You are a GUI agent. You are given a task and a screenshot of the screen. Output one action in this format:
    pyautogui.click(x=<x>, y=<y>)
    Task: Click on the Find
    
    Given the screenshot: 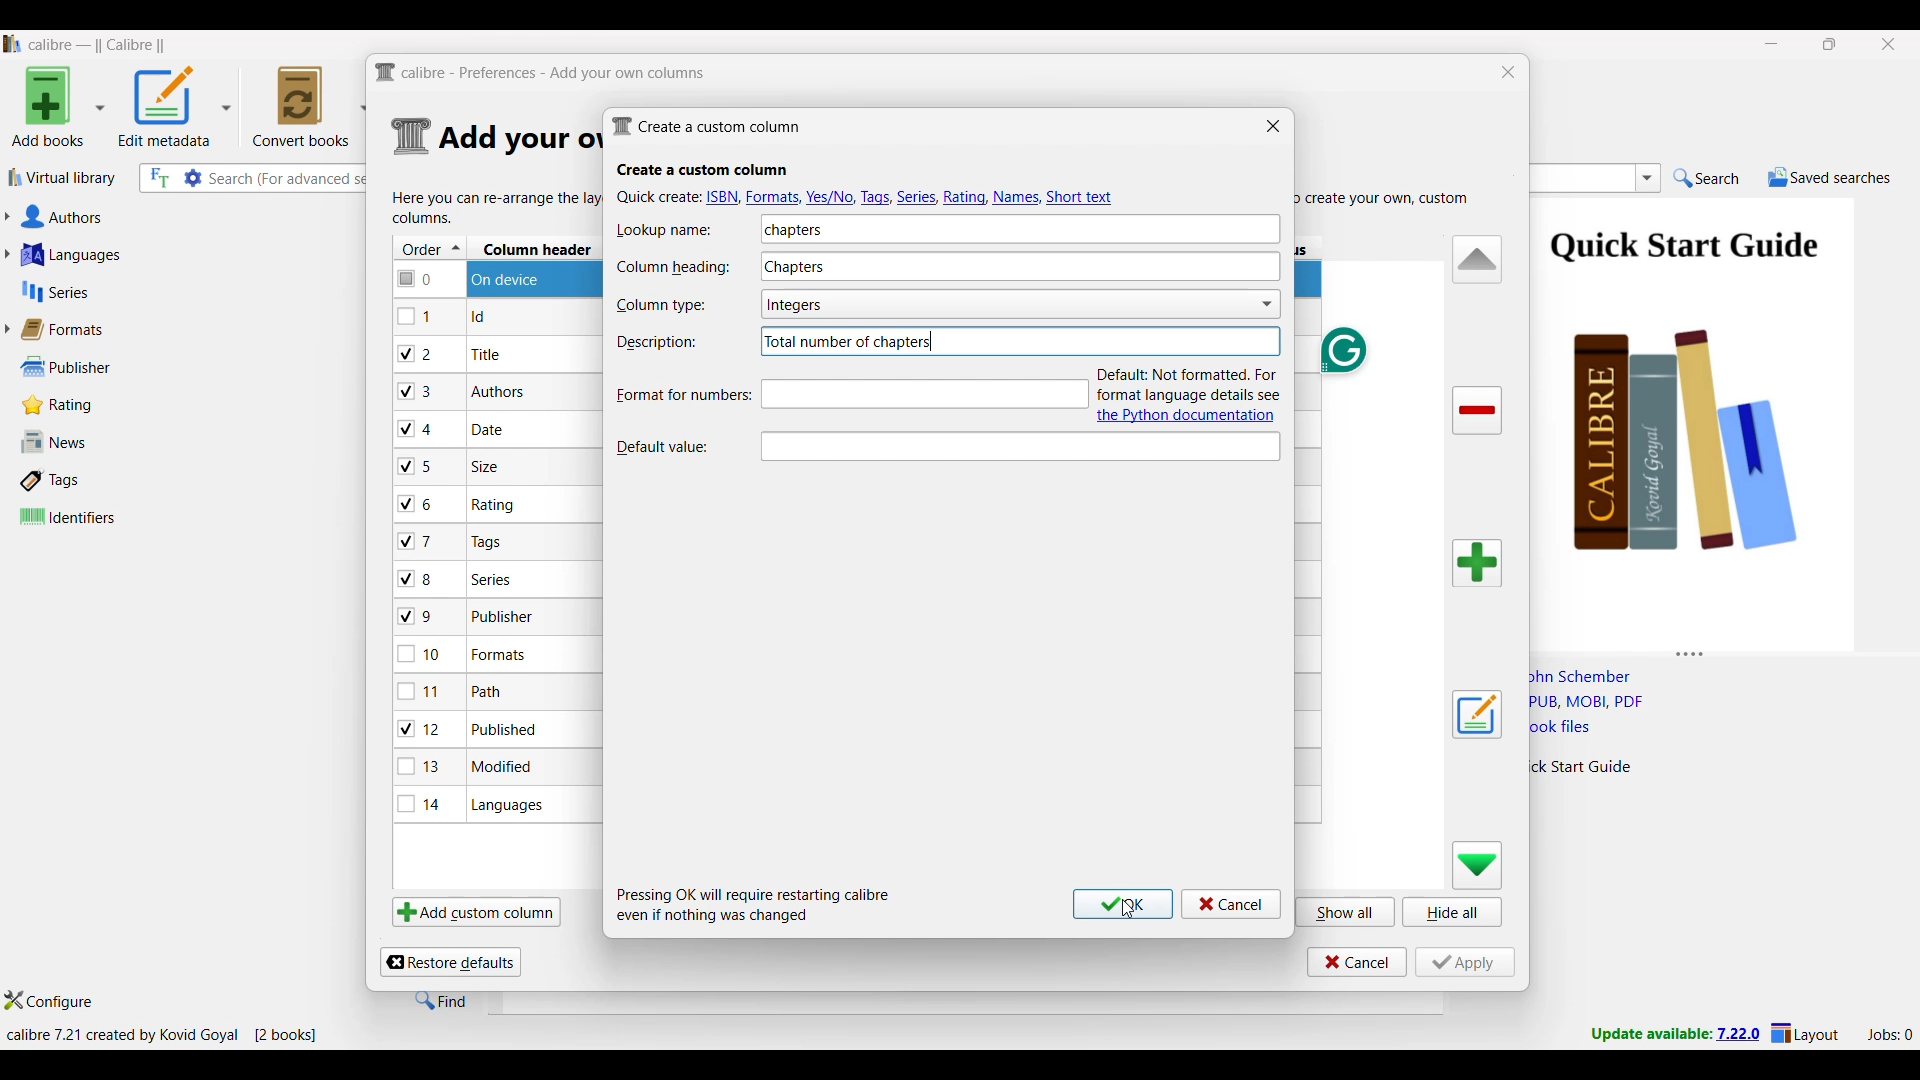 What is the action you would take?
    pyautogui.click(x=441, y=1000)
    